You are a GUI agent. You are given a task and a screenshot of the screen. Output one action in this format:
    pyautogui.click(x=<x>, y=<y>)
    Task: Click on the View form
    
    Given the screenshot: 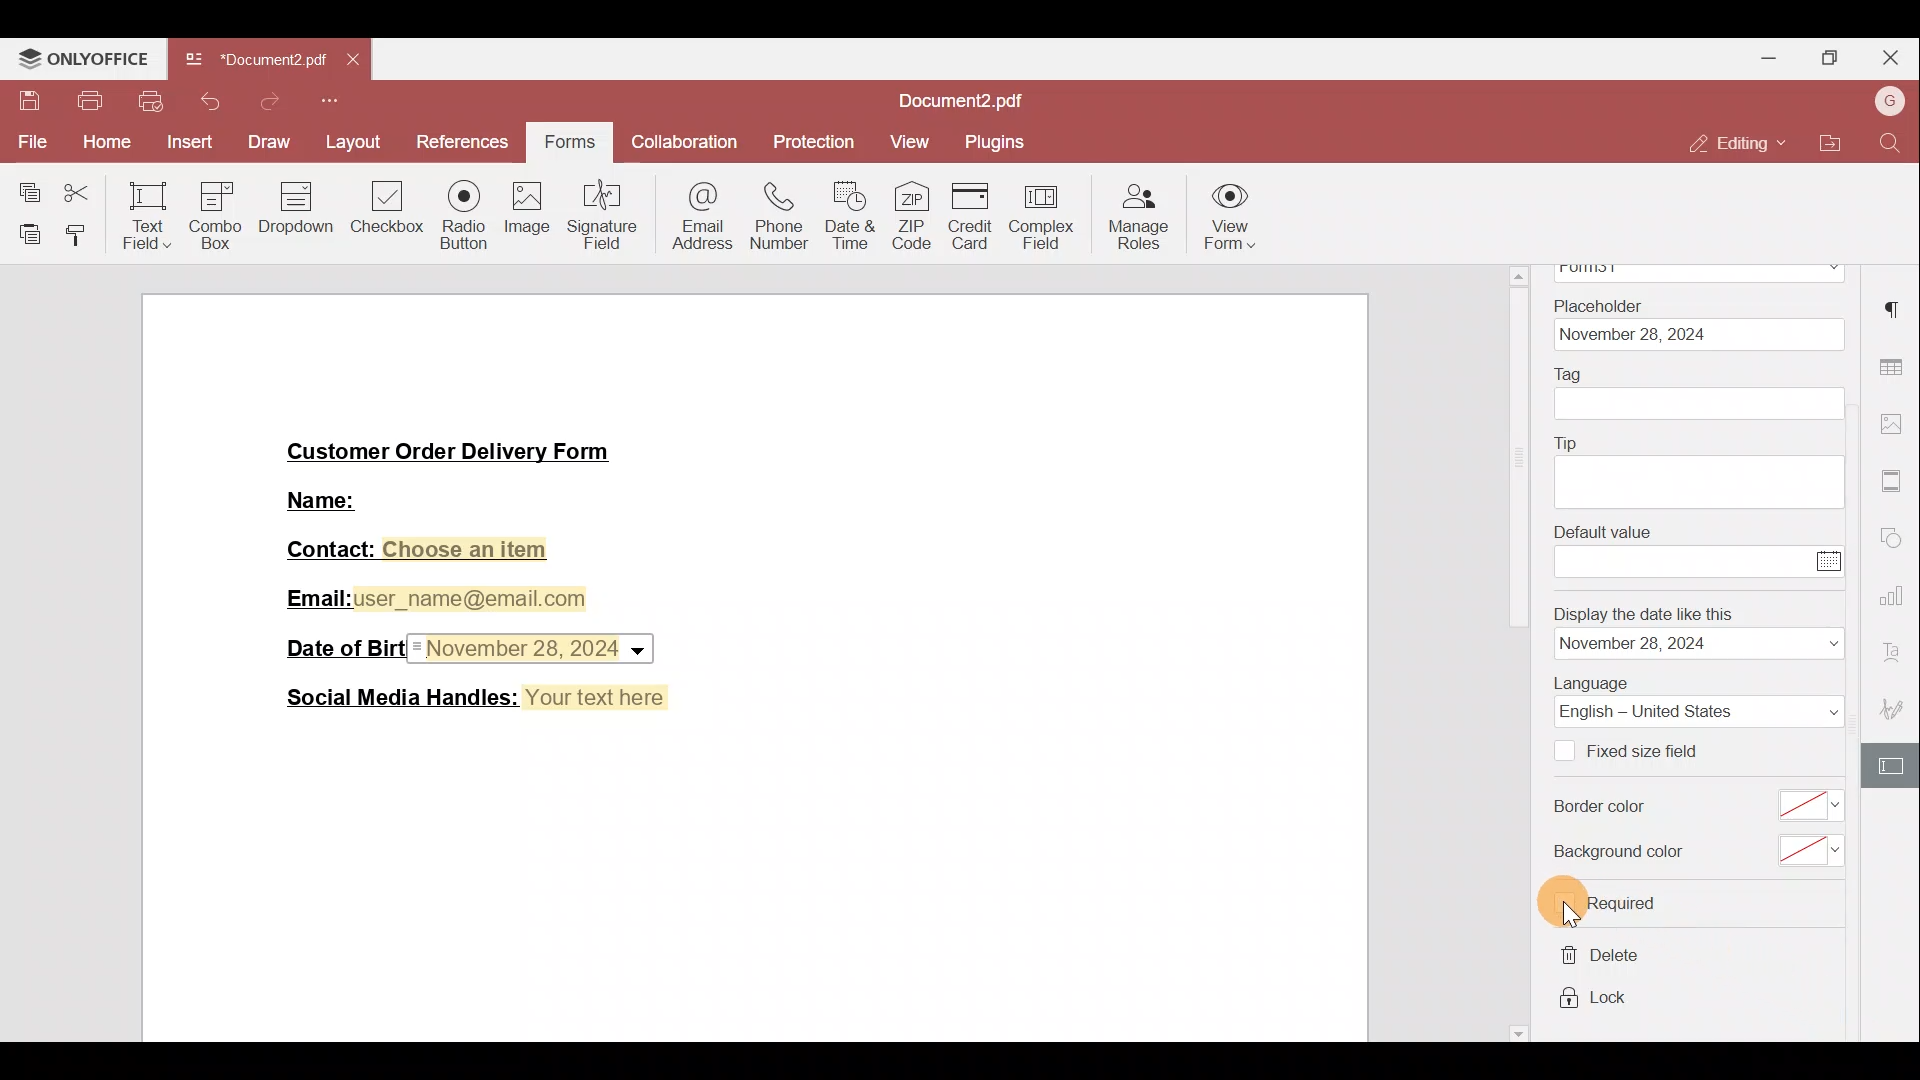 What is the action you would take?
    pyautogui.click(x=1226, y=221)
    